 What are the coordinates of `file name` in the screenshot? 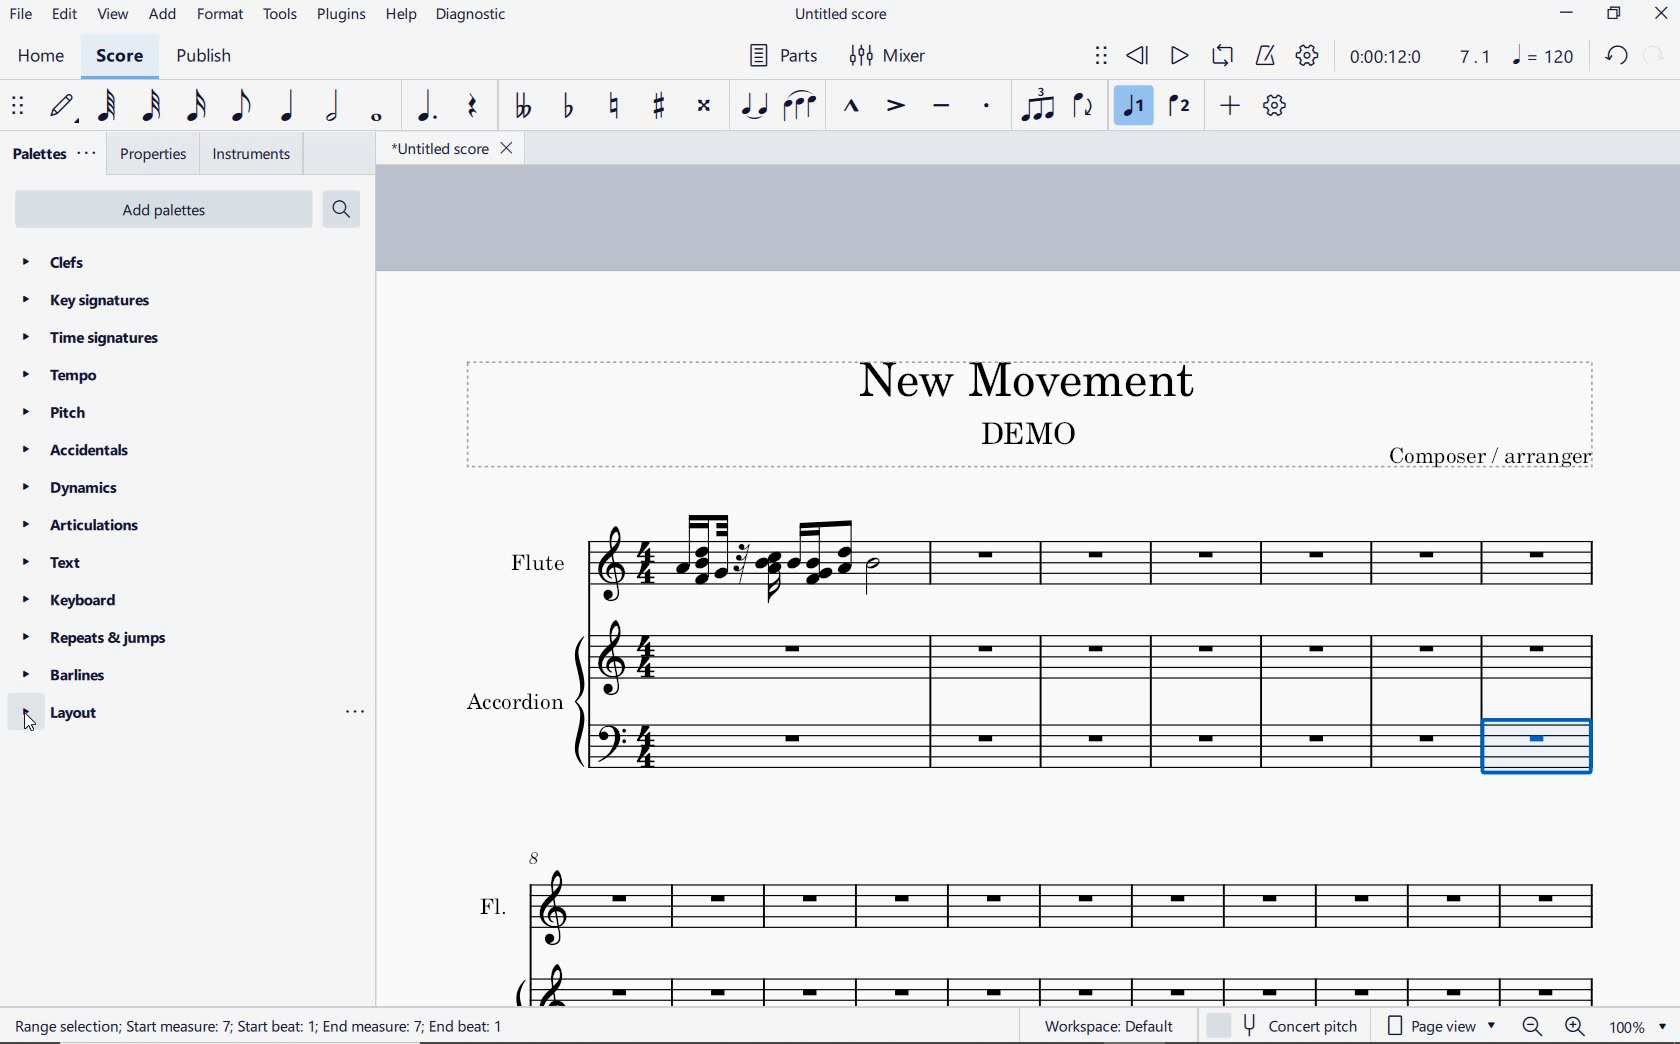 It's located at (450, 149).